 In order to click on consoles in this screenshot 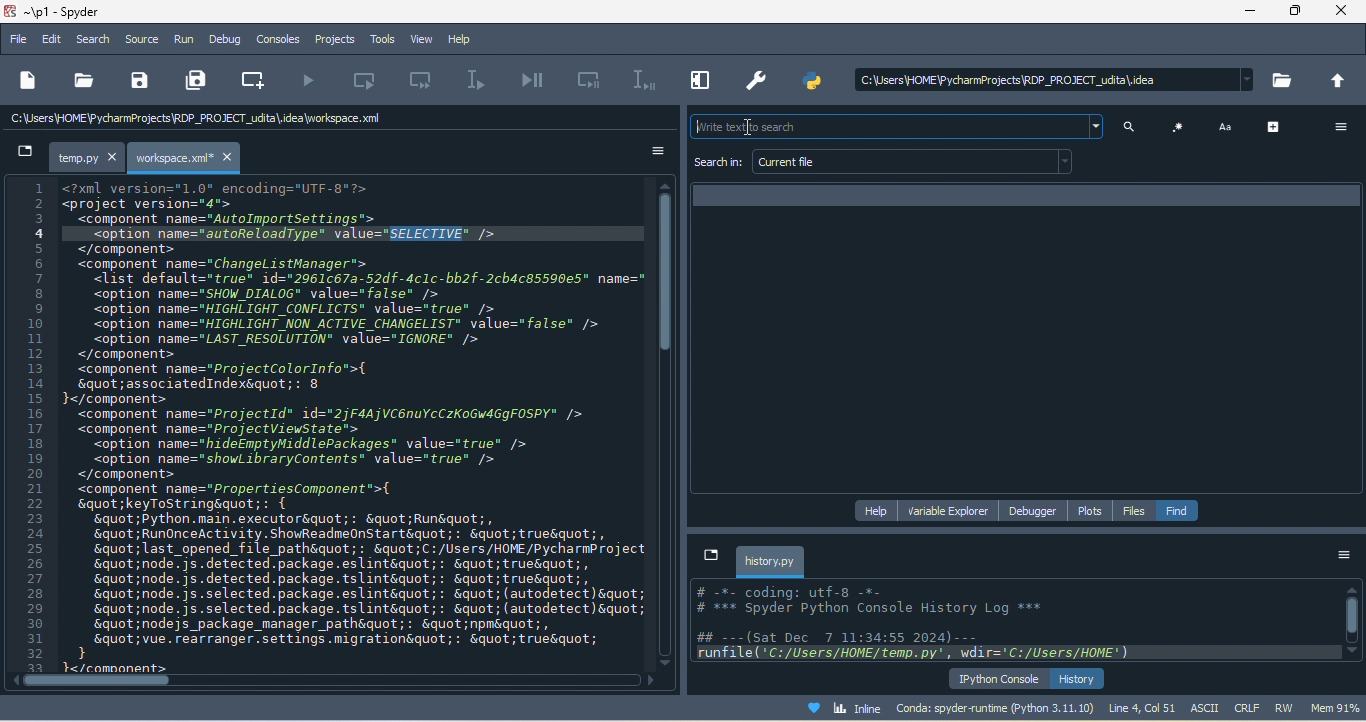, I will do `click(280, 39)`.